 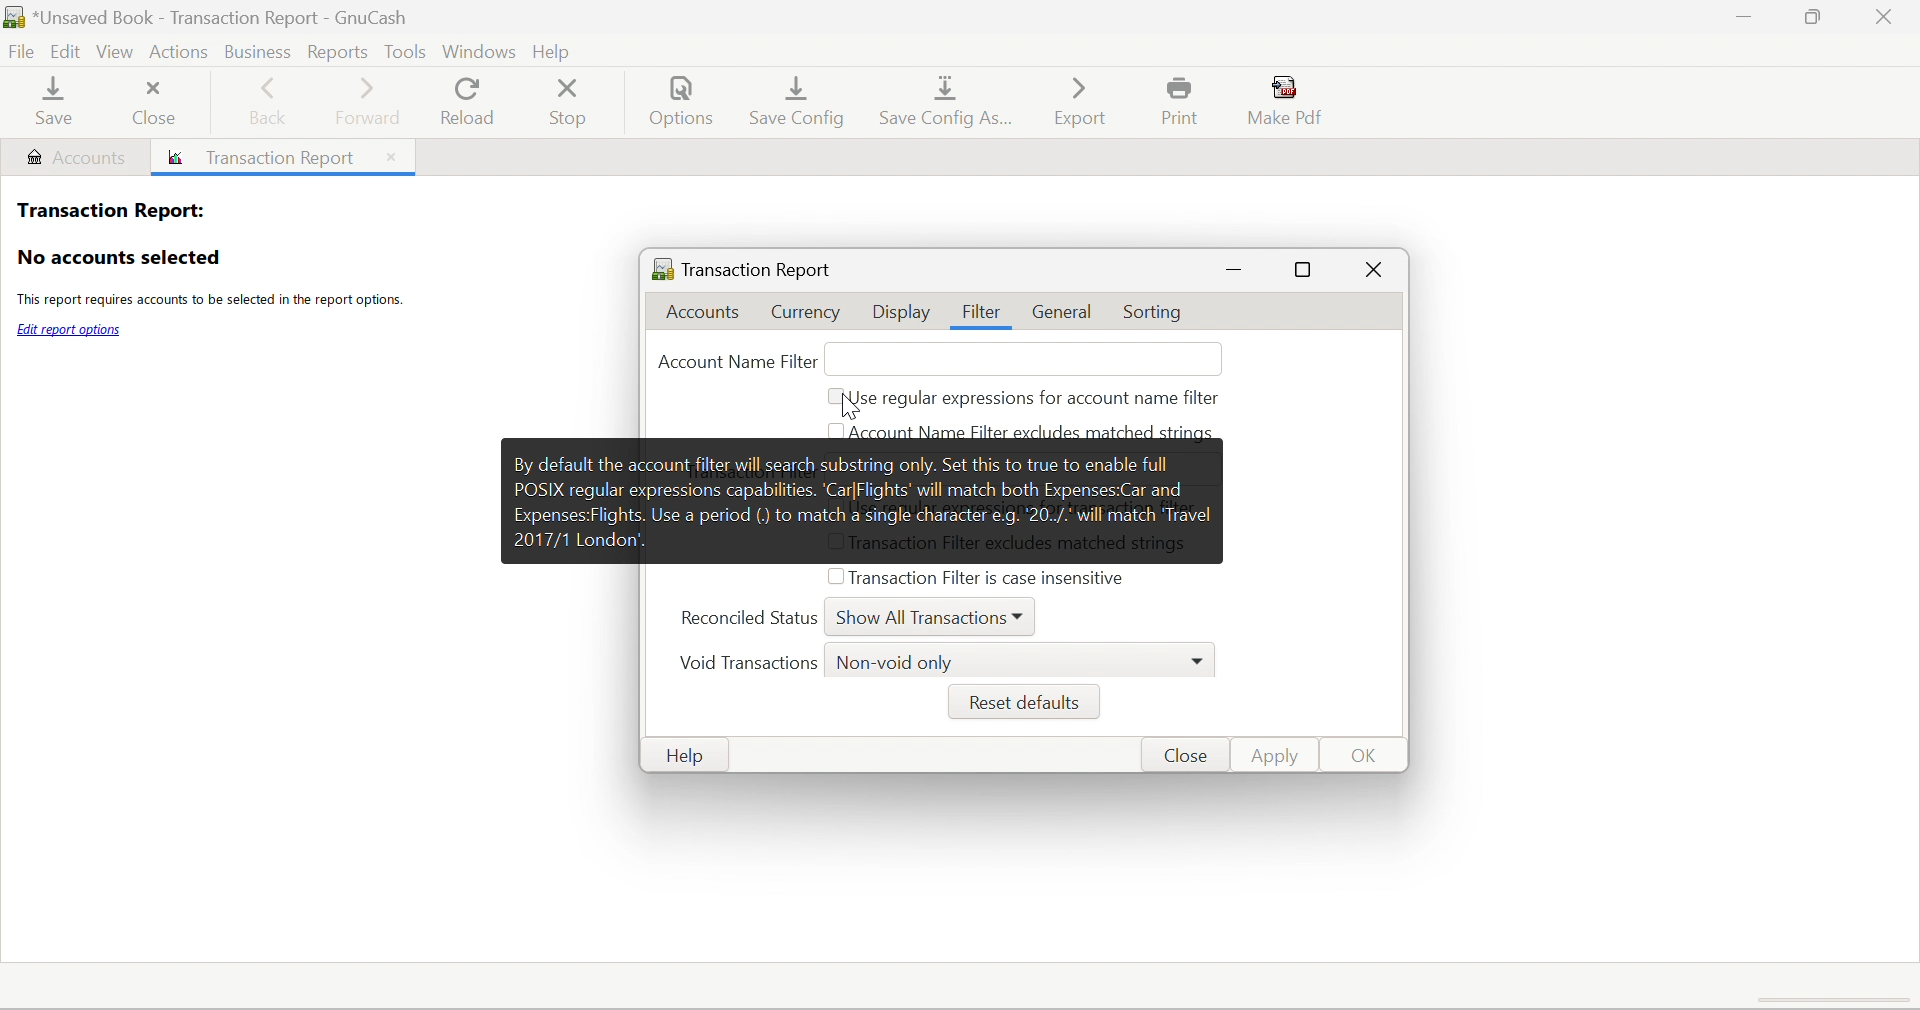 What do you see at coordinates (118, 53) in the screenshot?
I see `View` at bounding box center [118, 53].